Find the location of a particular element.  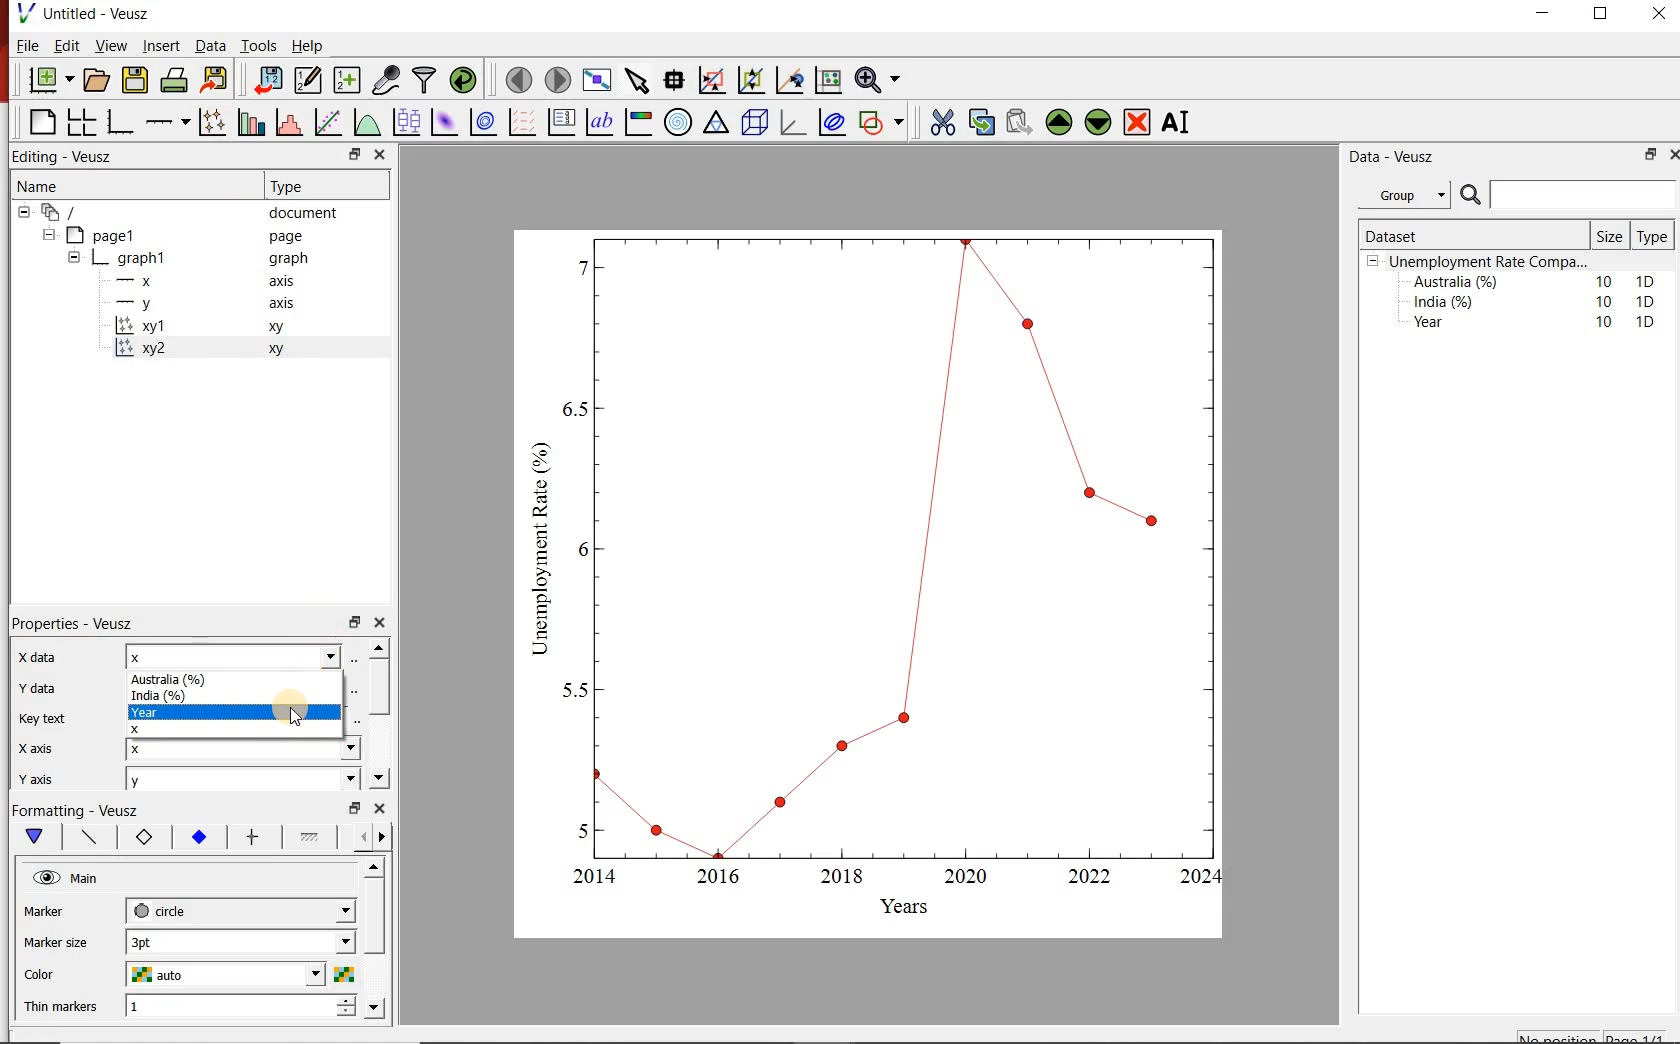

y axis is located at coordinates (49, 776).